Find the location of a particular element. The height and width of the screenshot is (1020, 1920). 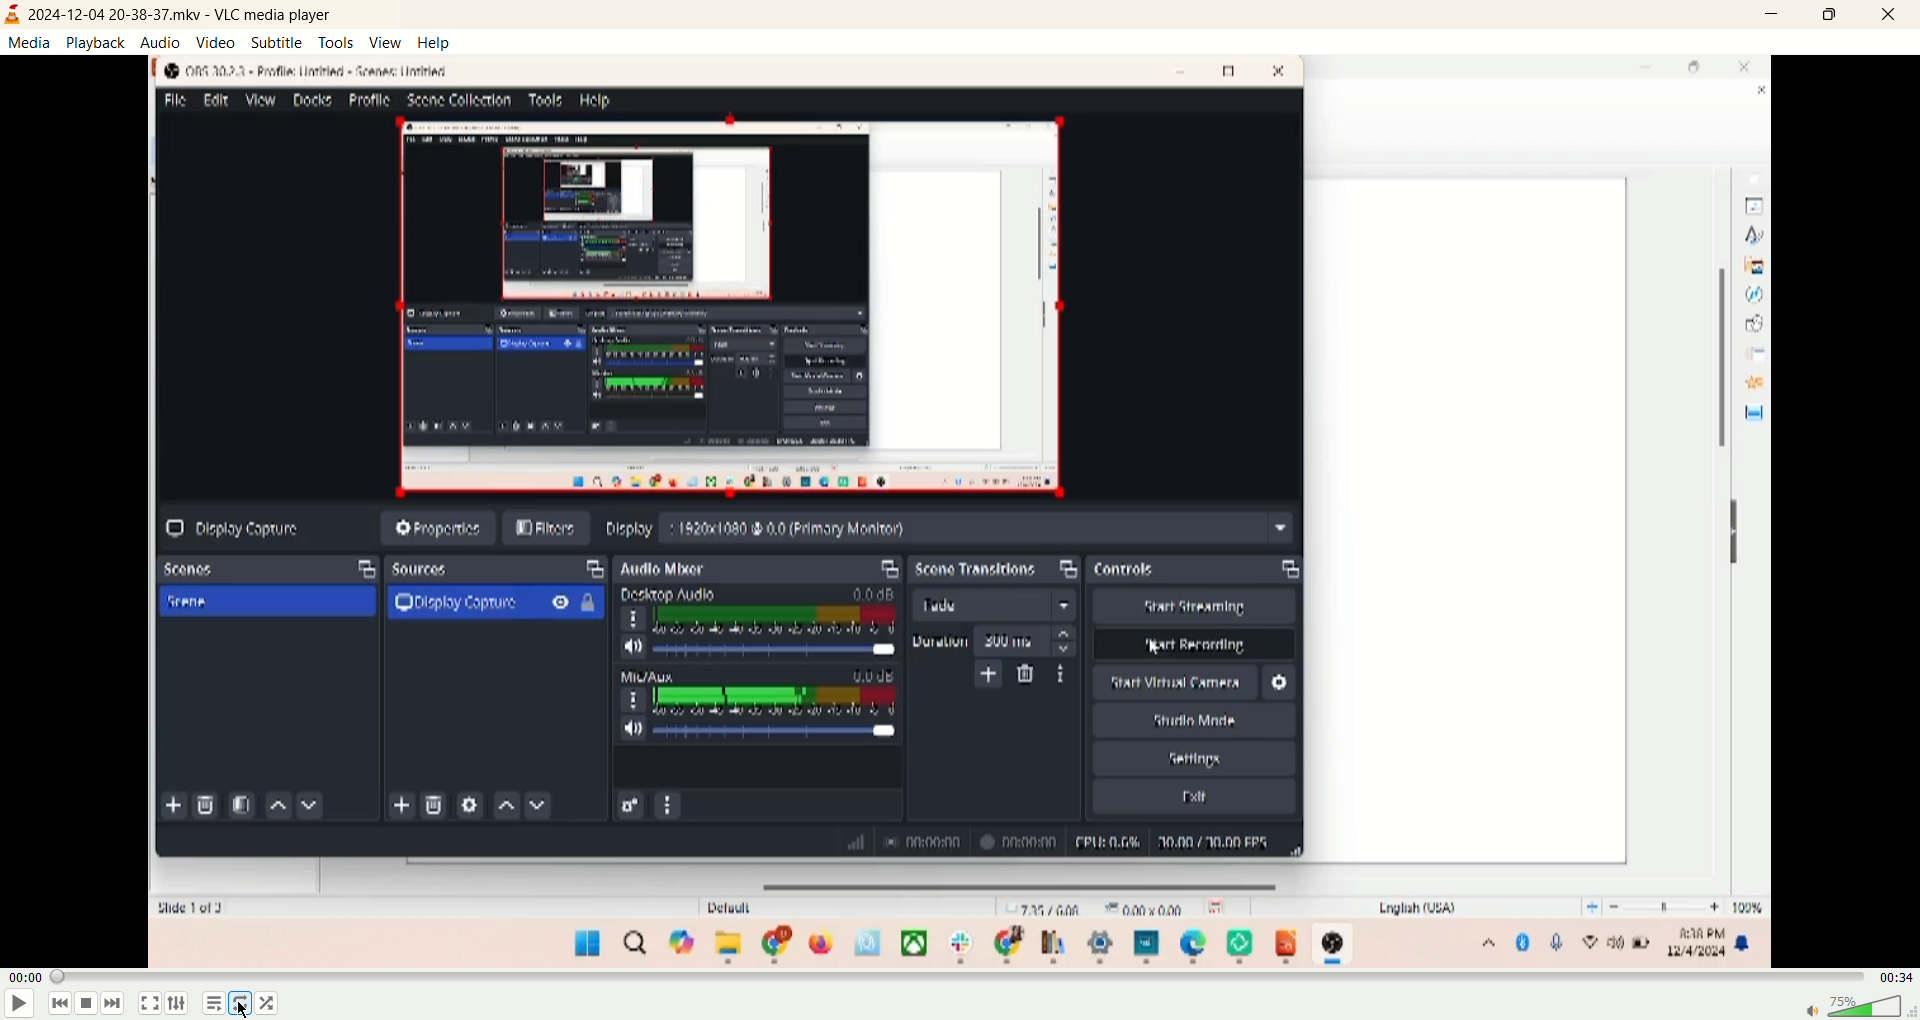

view is located at coordinates (389, 43).